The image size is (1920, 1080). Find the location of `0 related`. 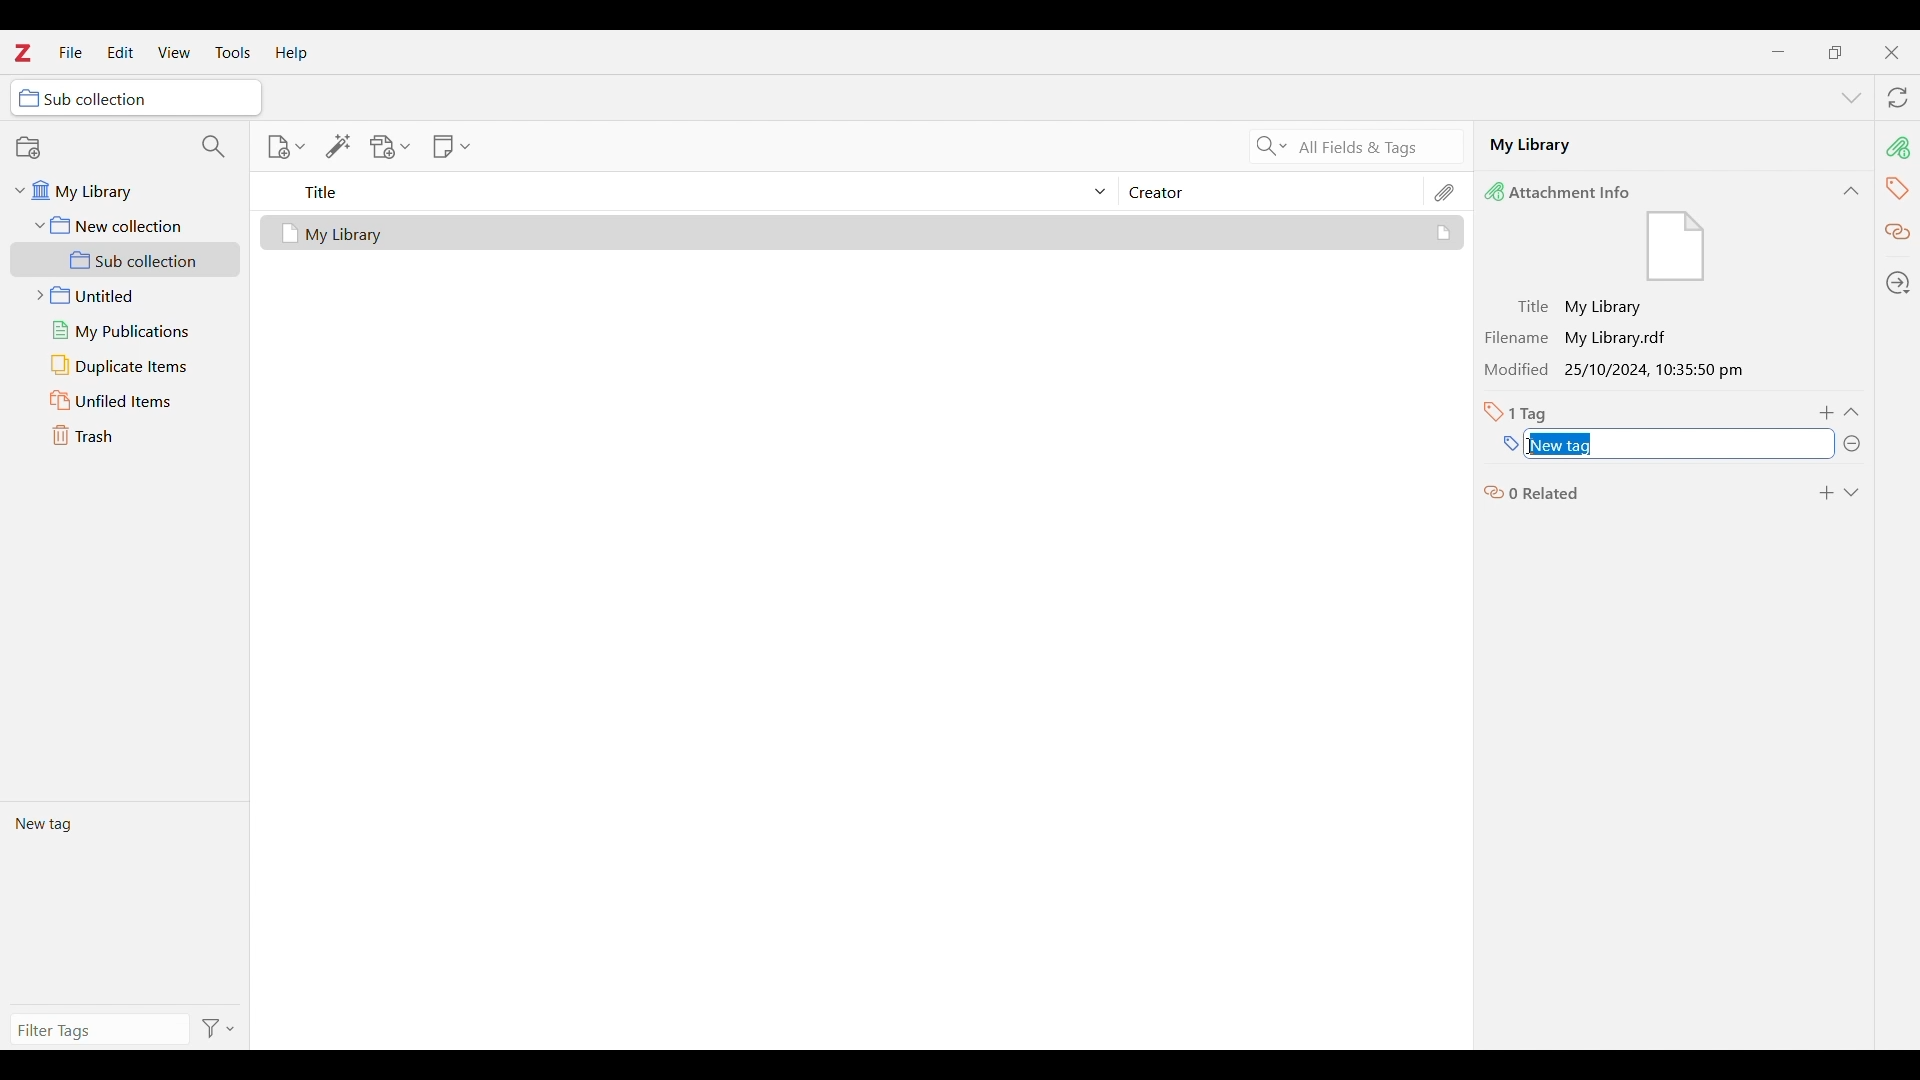

0 related is located at coordinates (1533, 491).